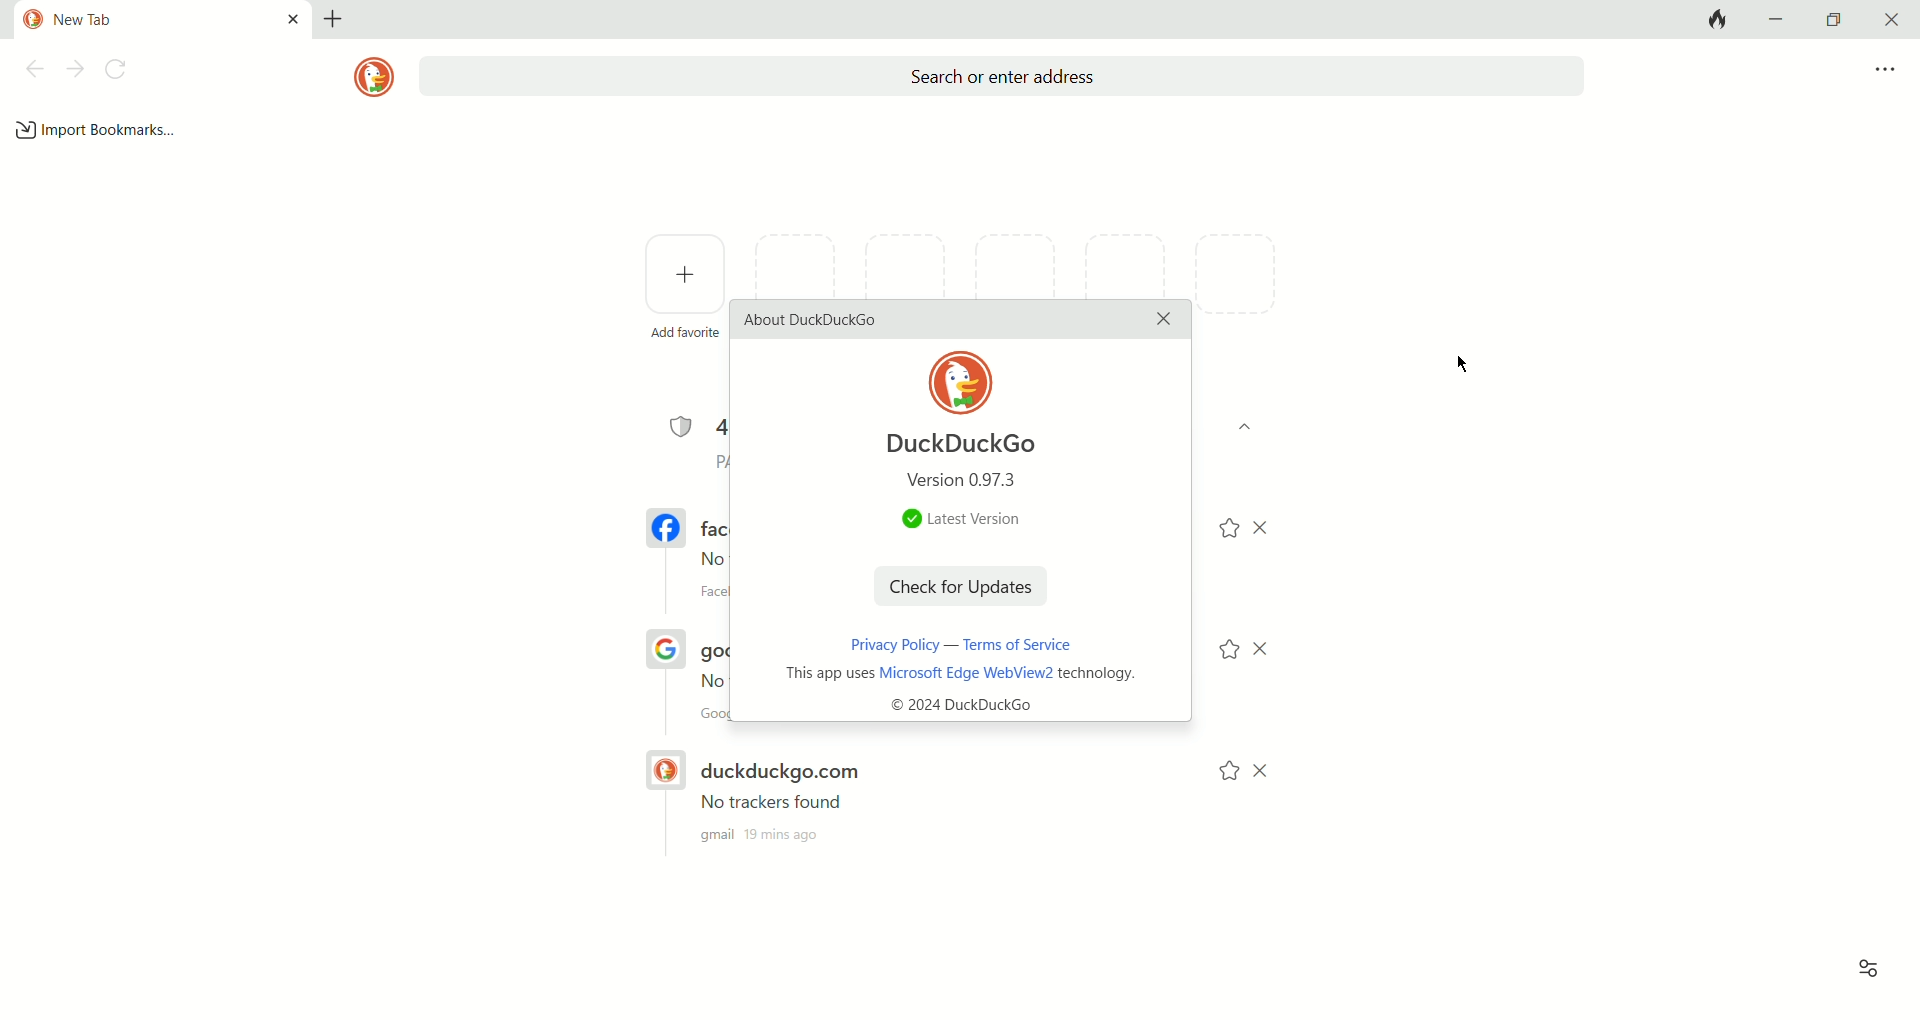 This screenshot has height=1020, width=1920. I want to click on check for updates, so click(965, 590).